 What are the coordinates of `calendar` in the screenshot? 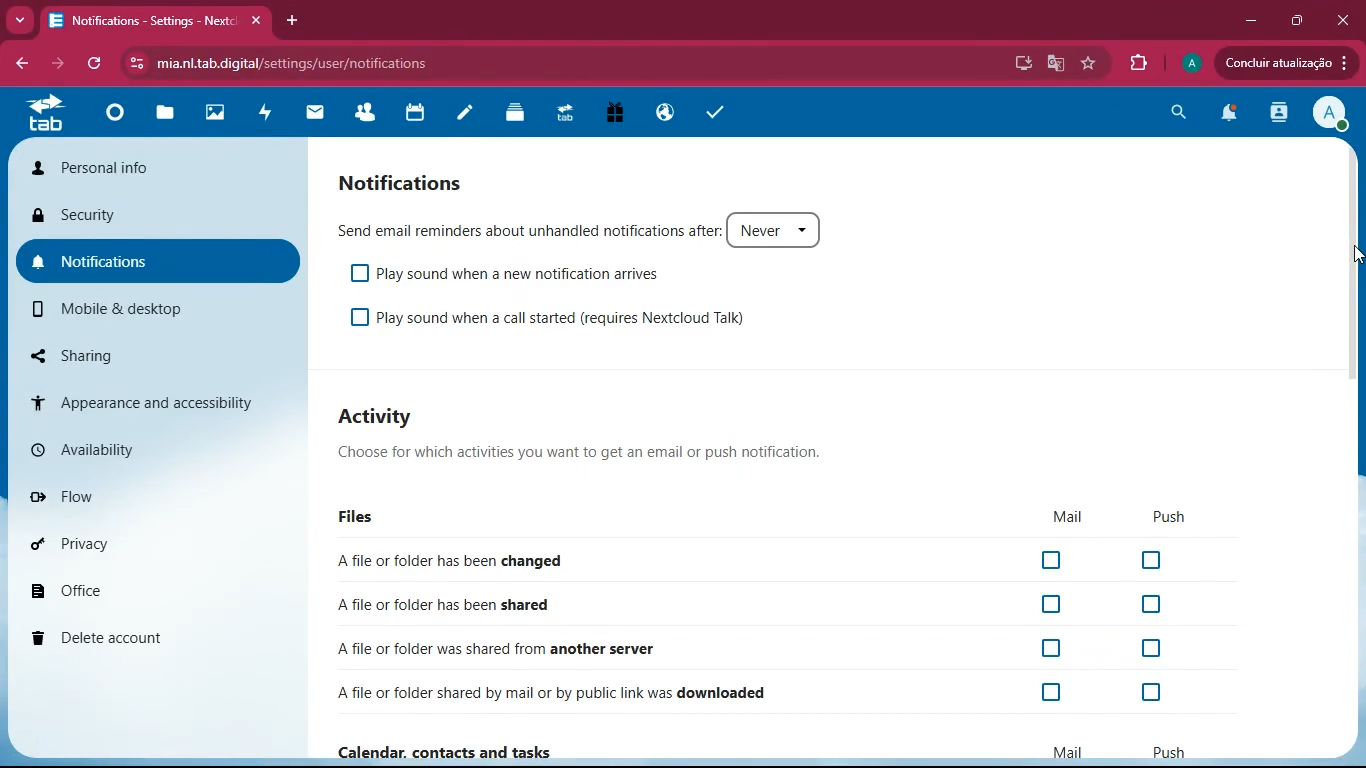 It's located at (417, 116).